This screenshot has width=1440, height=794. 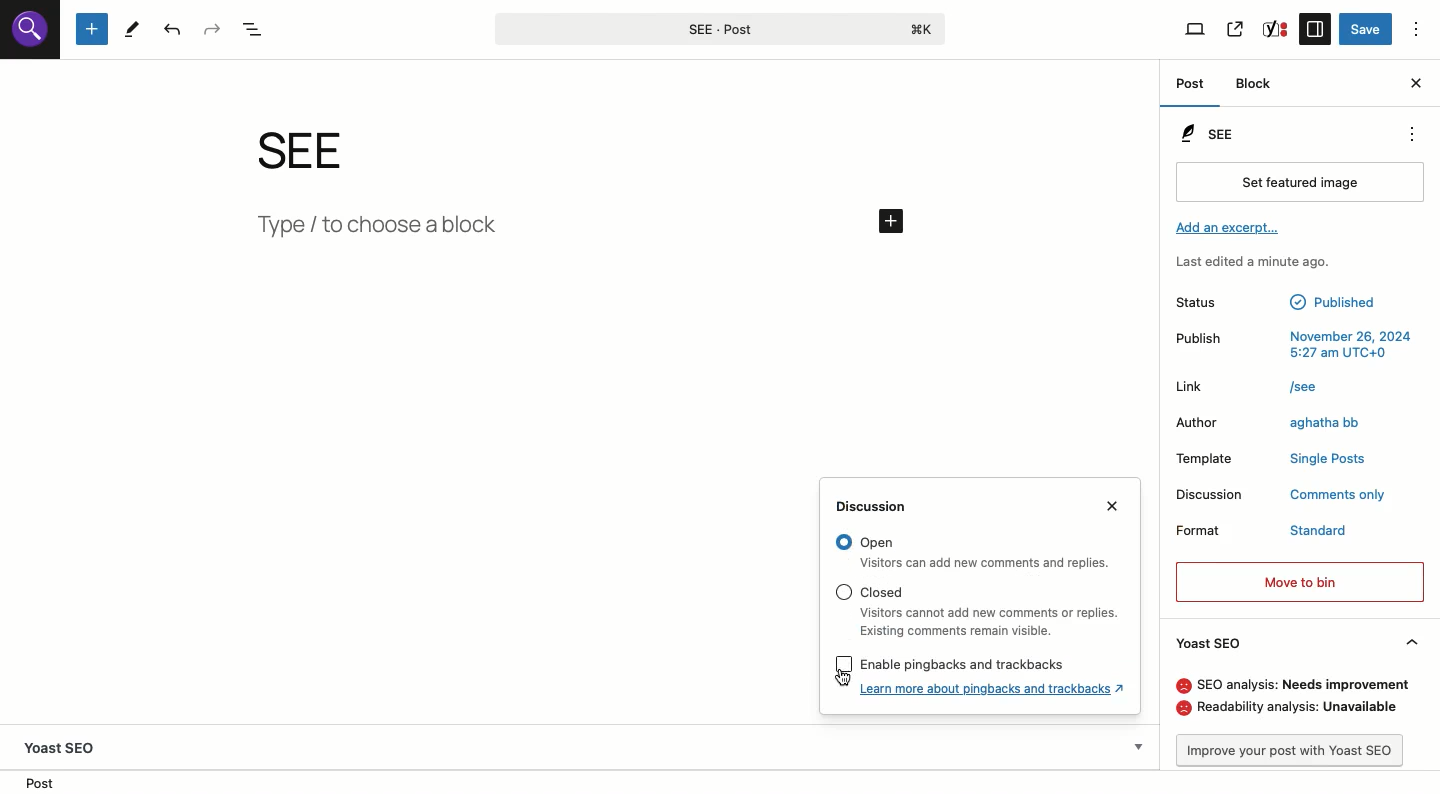 I want to click on Tools, so click(x=133, y=30).